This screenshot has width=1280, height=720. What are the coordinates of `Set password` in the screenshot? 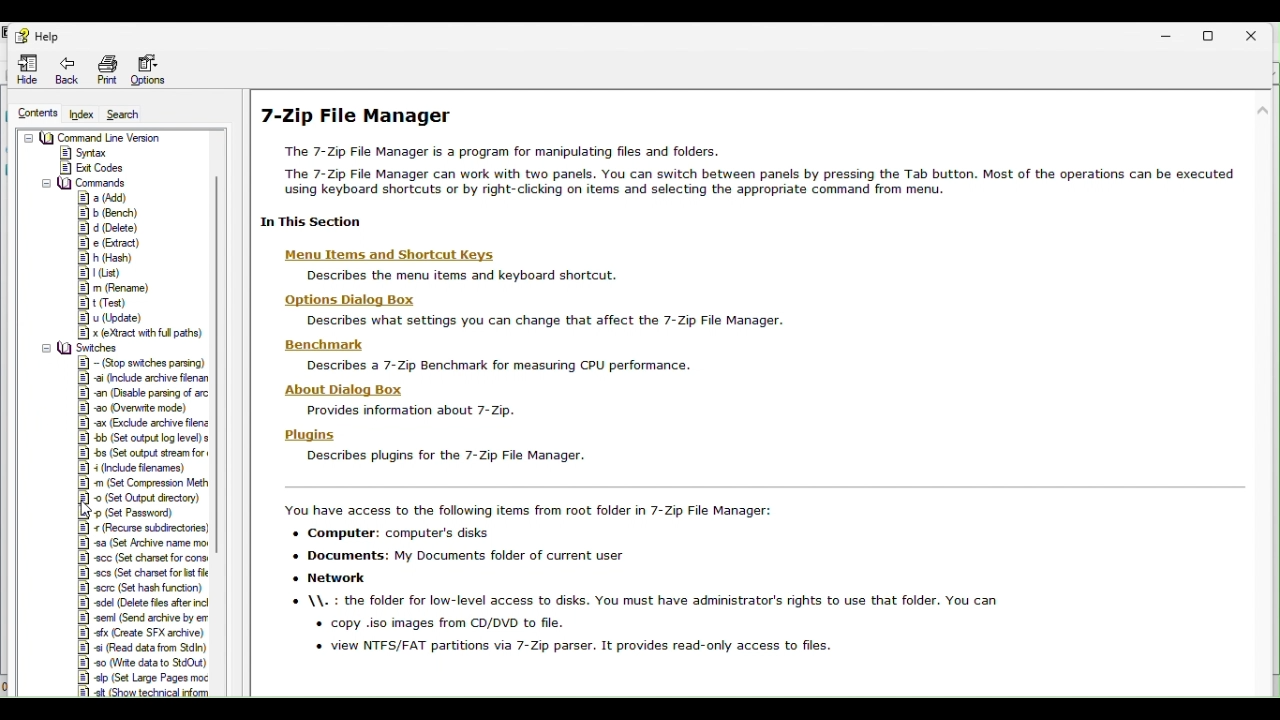 It's located at (129, 512).